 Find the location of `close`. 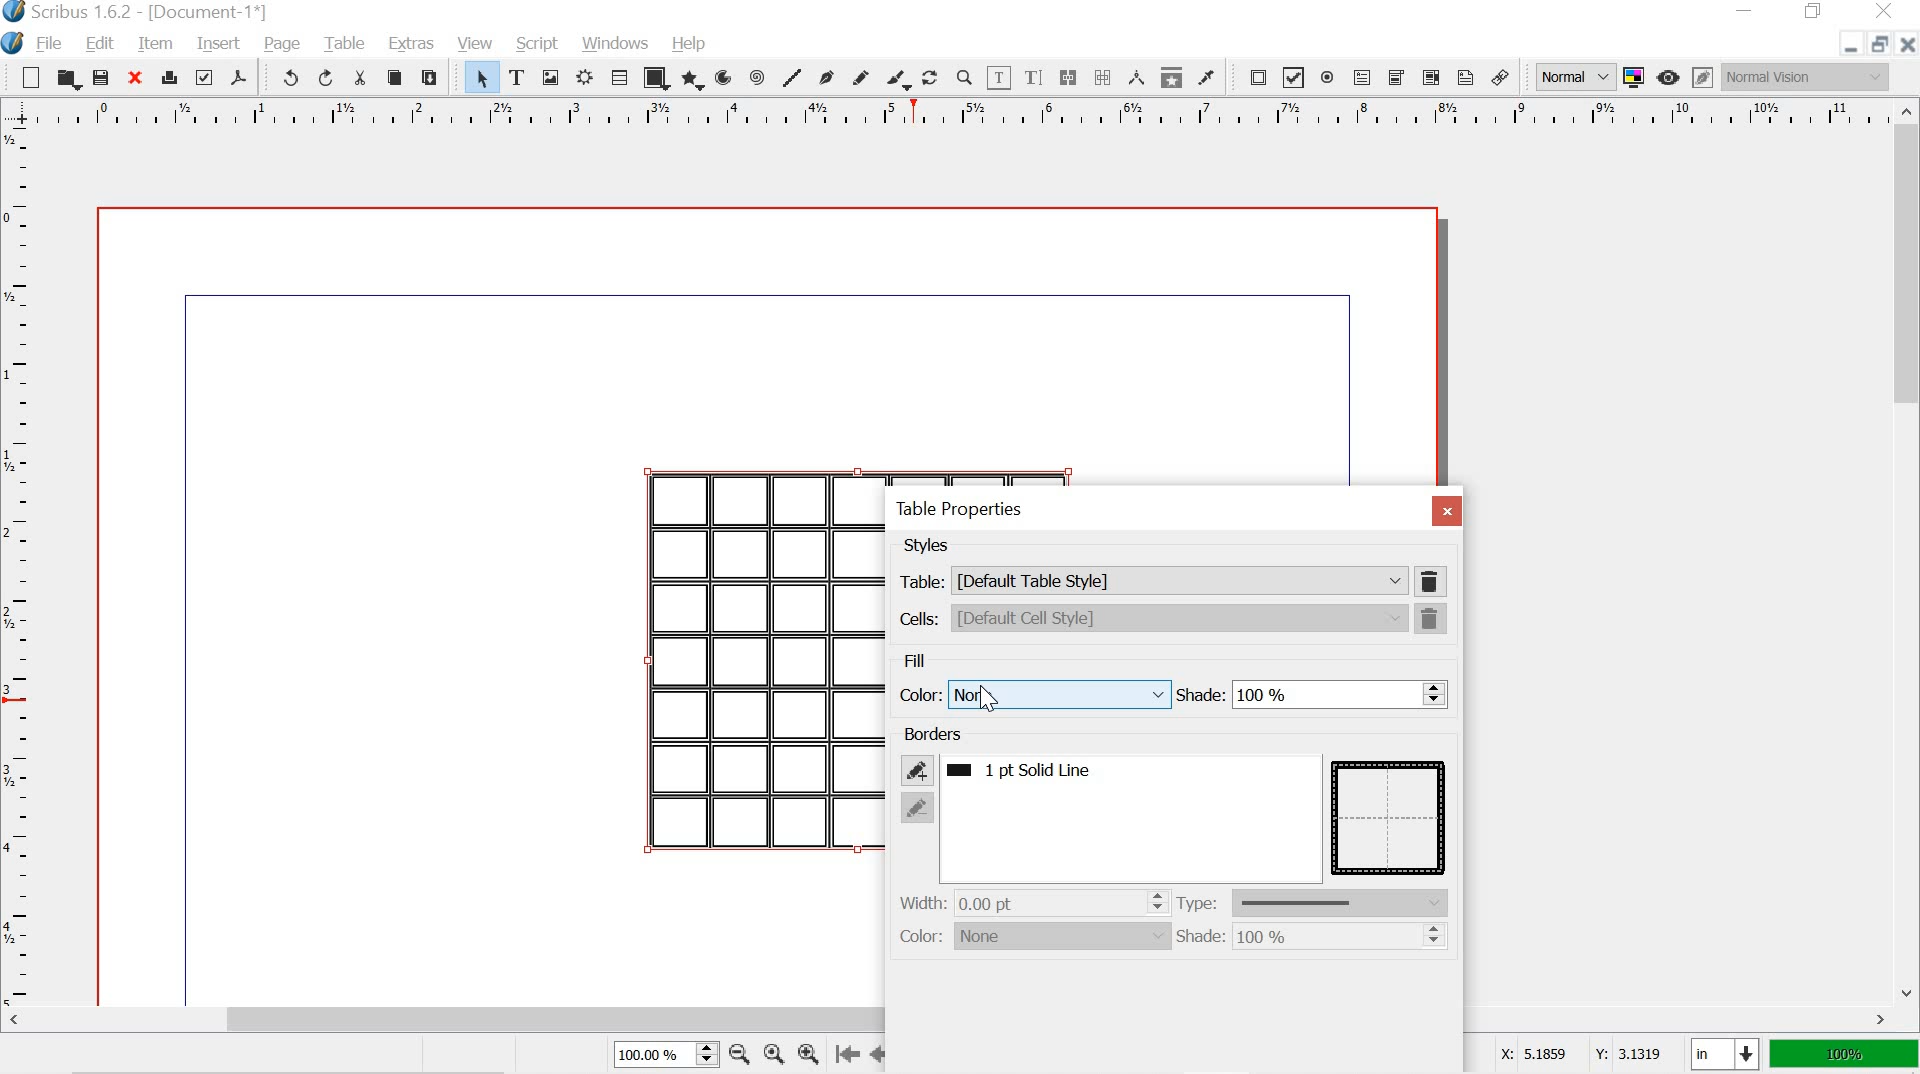

close is located at coordinates (137, 79).